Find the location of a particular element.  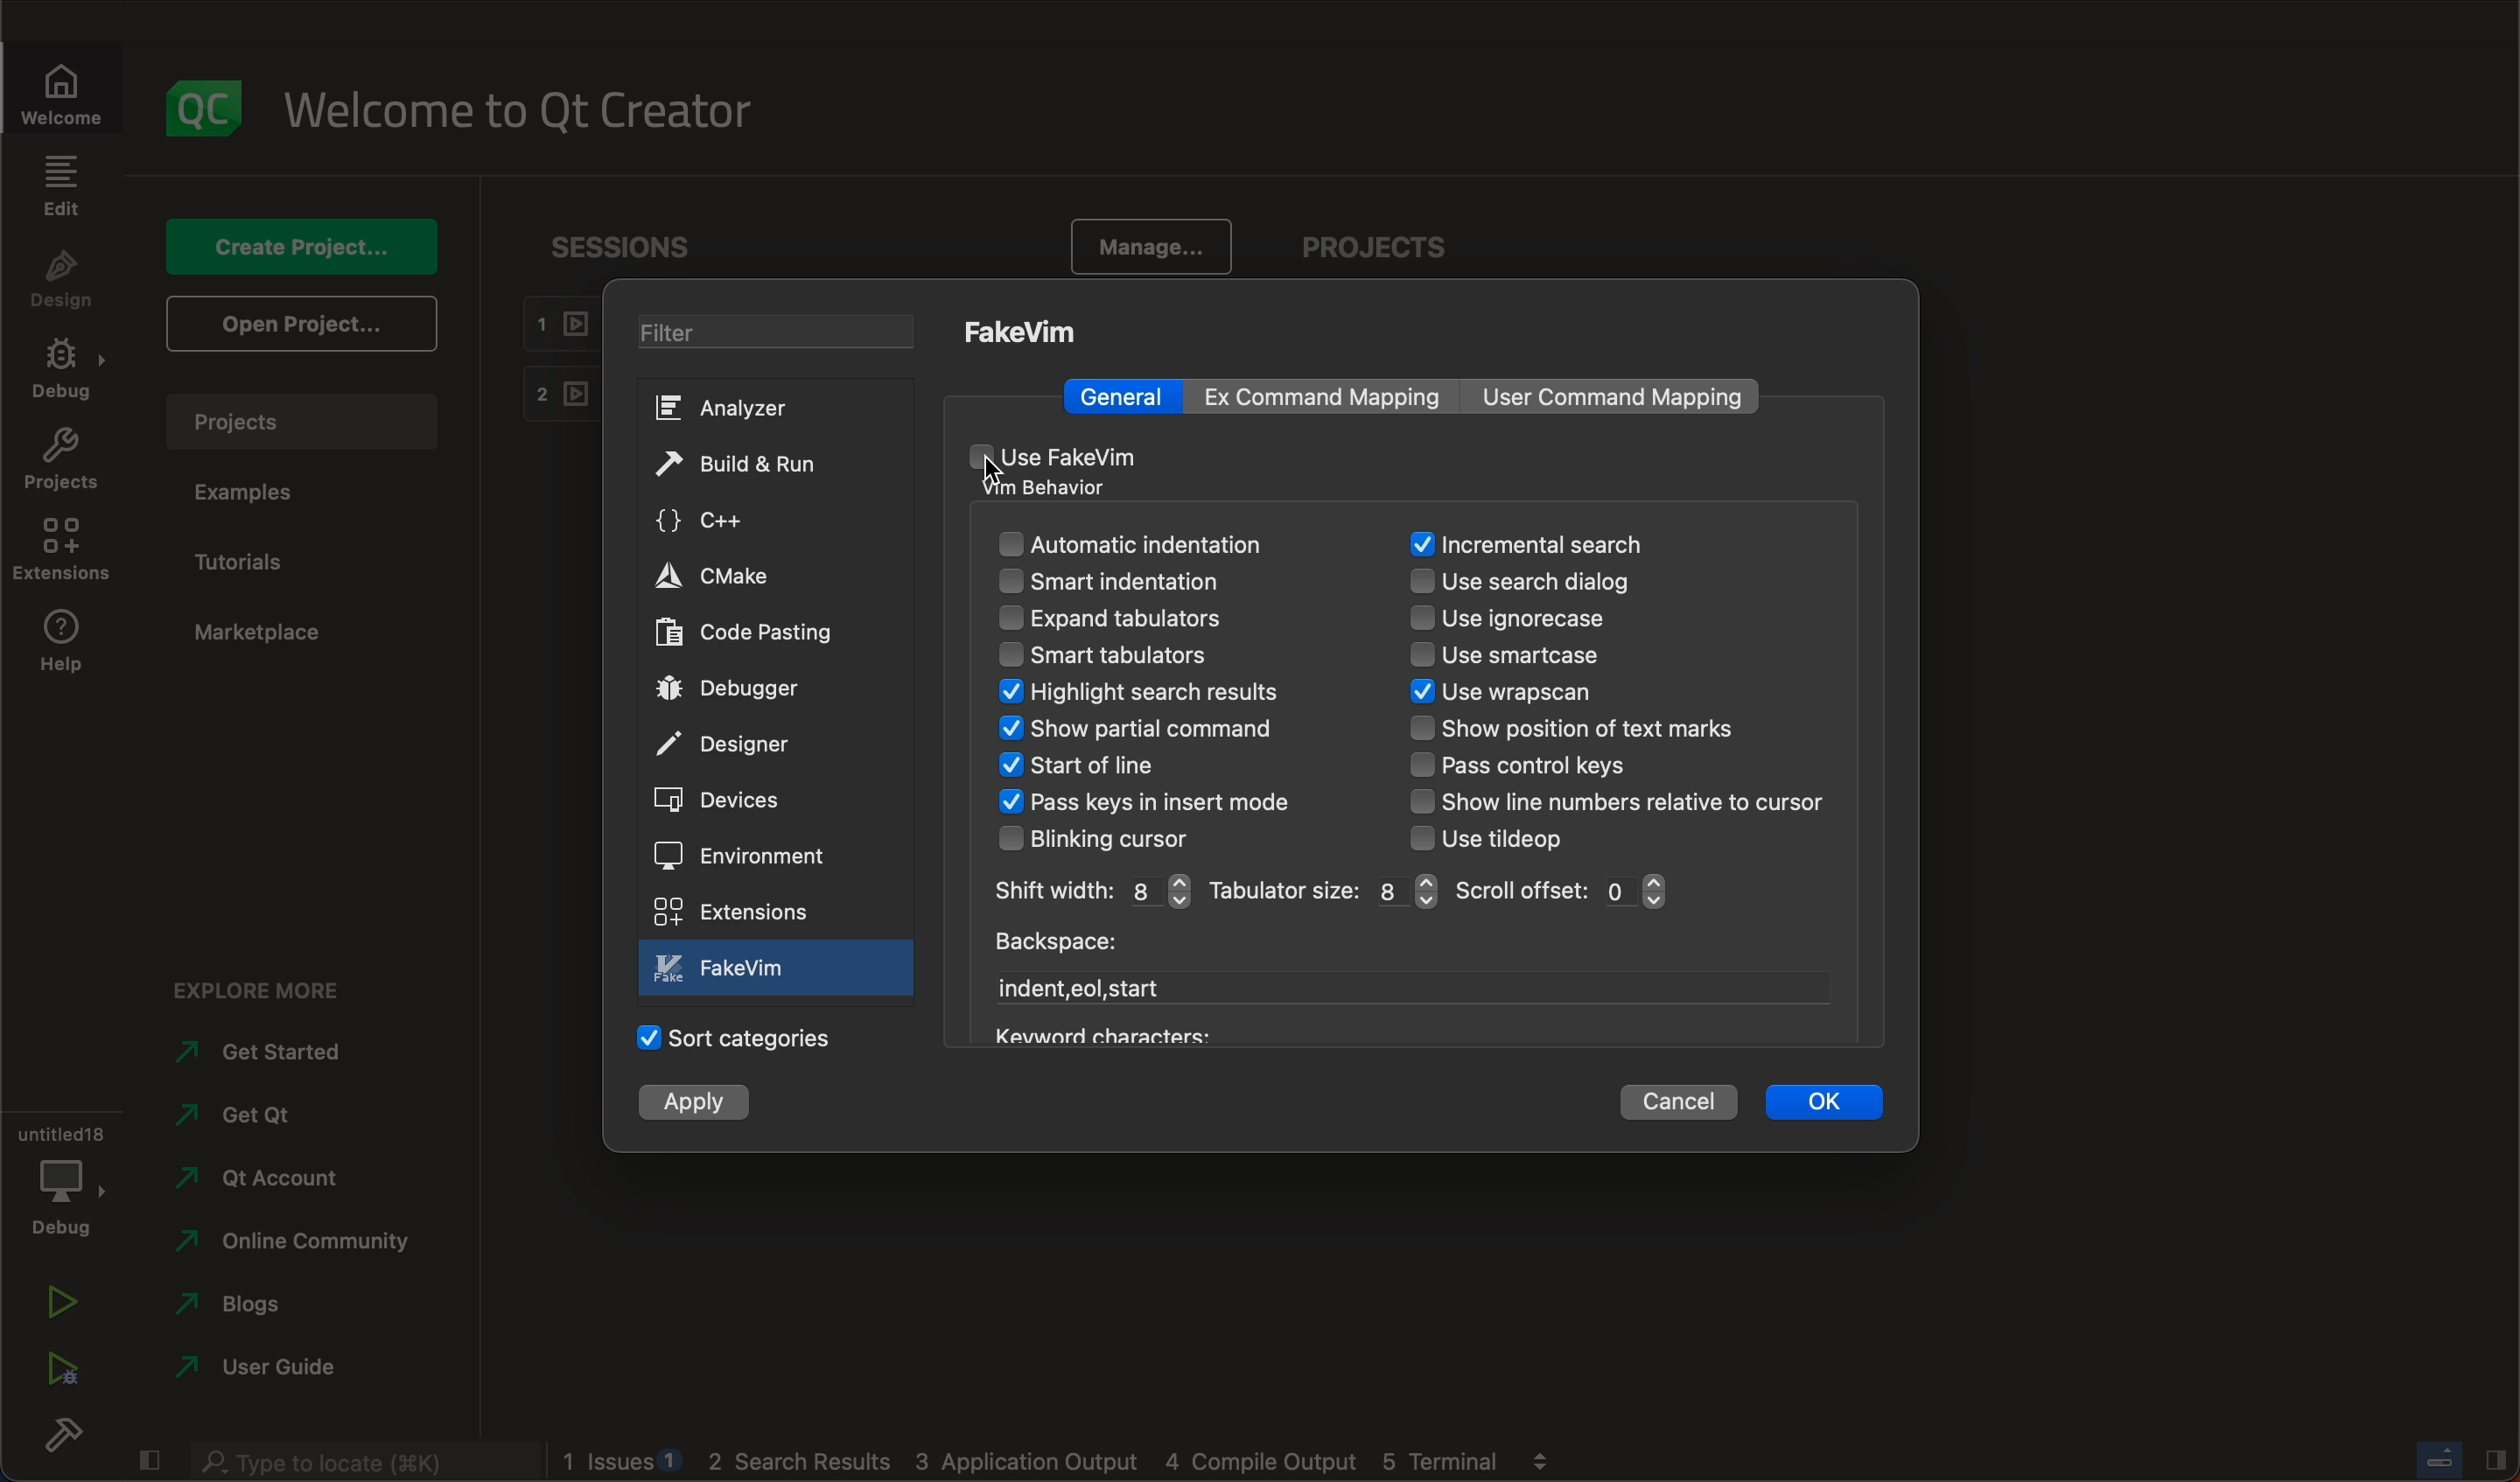

build and run is located at coordinates (751, 466).